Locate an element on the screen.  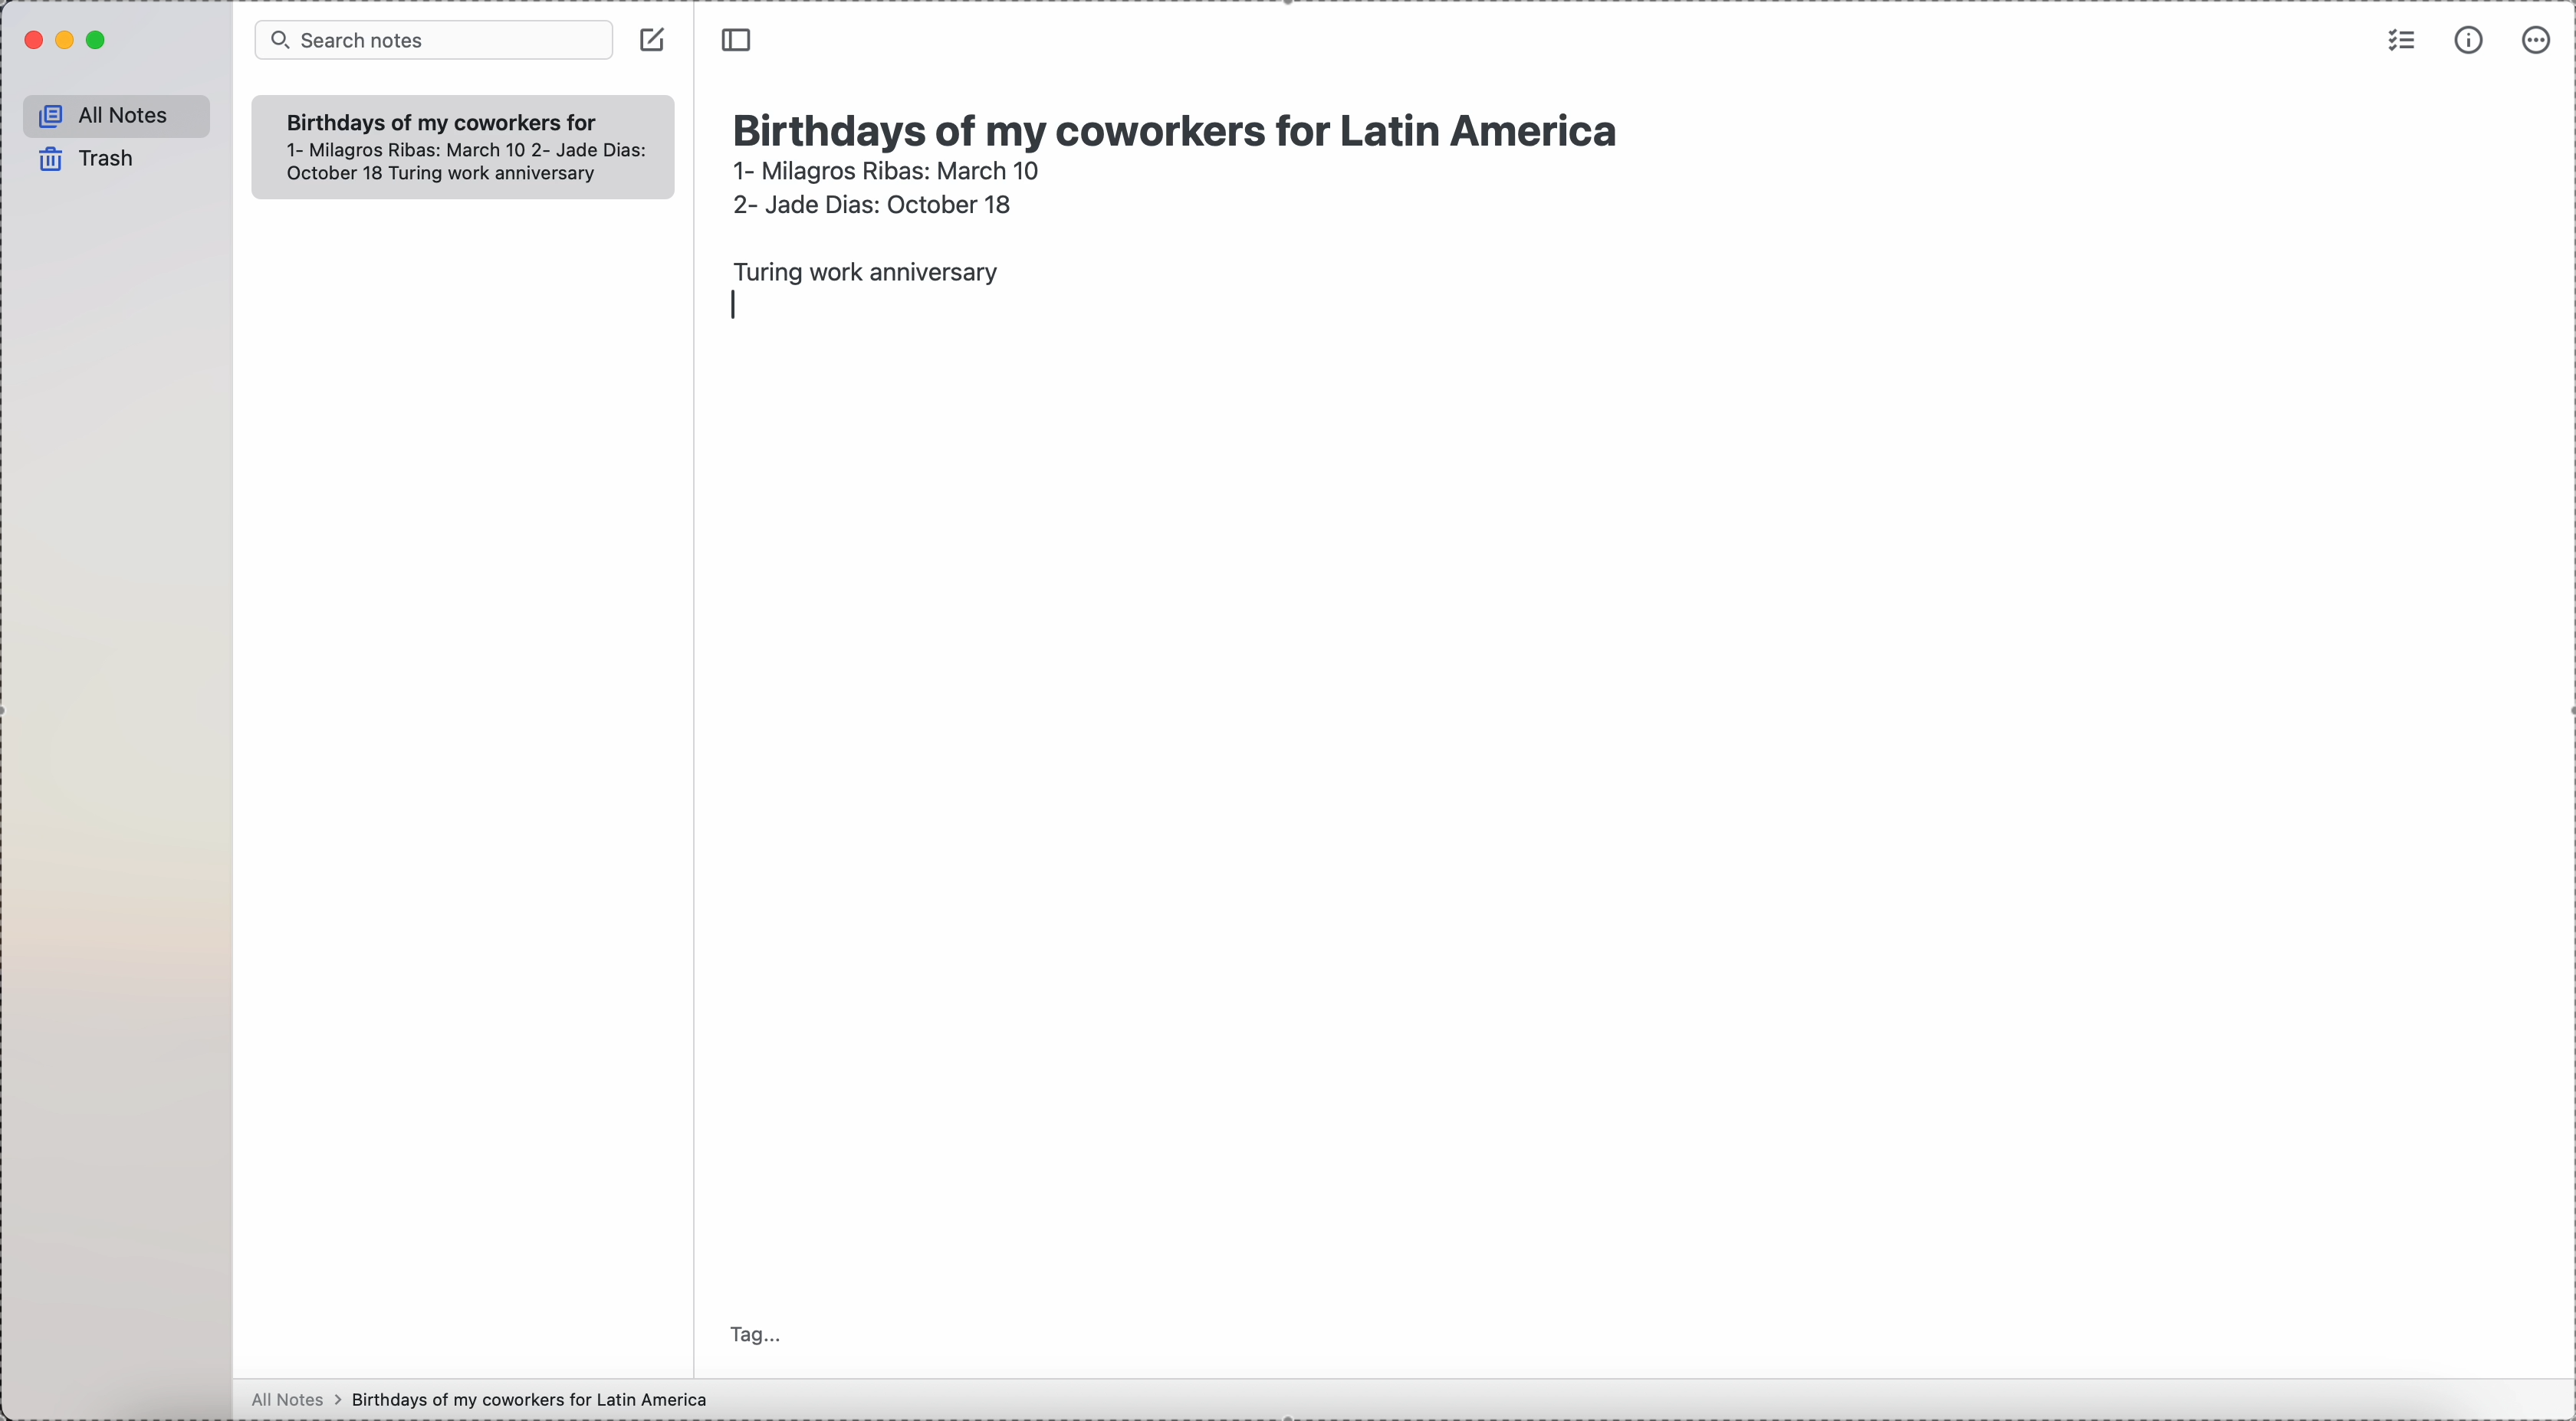
more options is located at coordinates (2539, 38).